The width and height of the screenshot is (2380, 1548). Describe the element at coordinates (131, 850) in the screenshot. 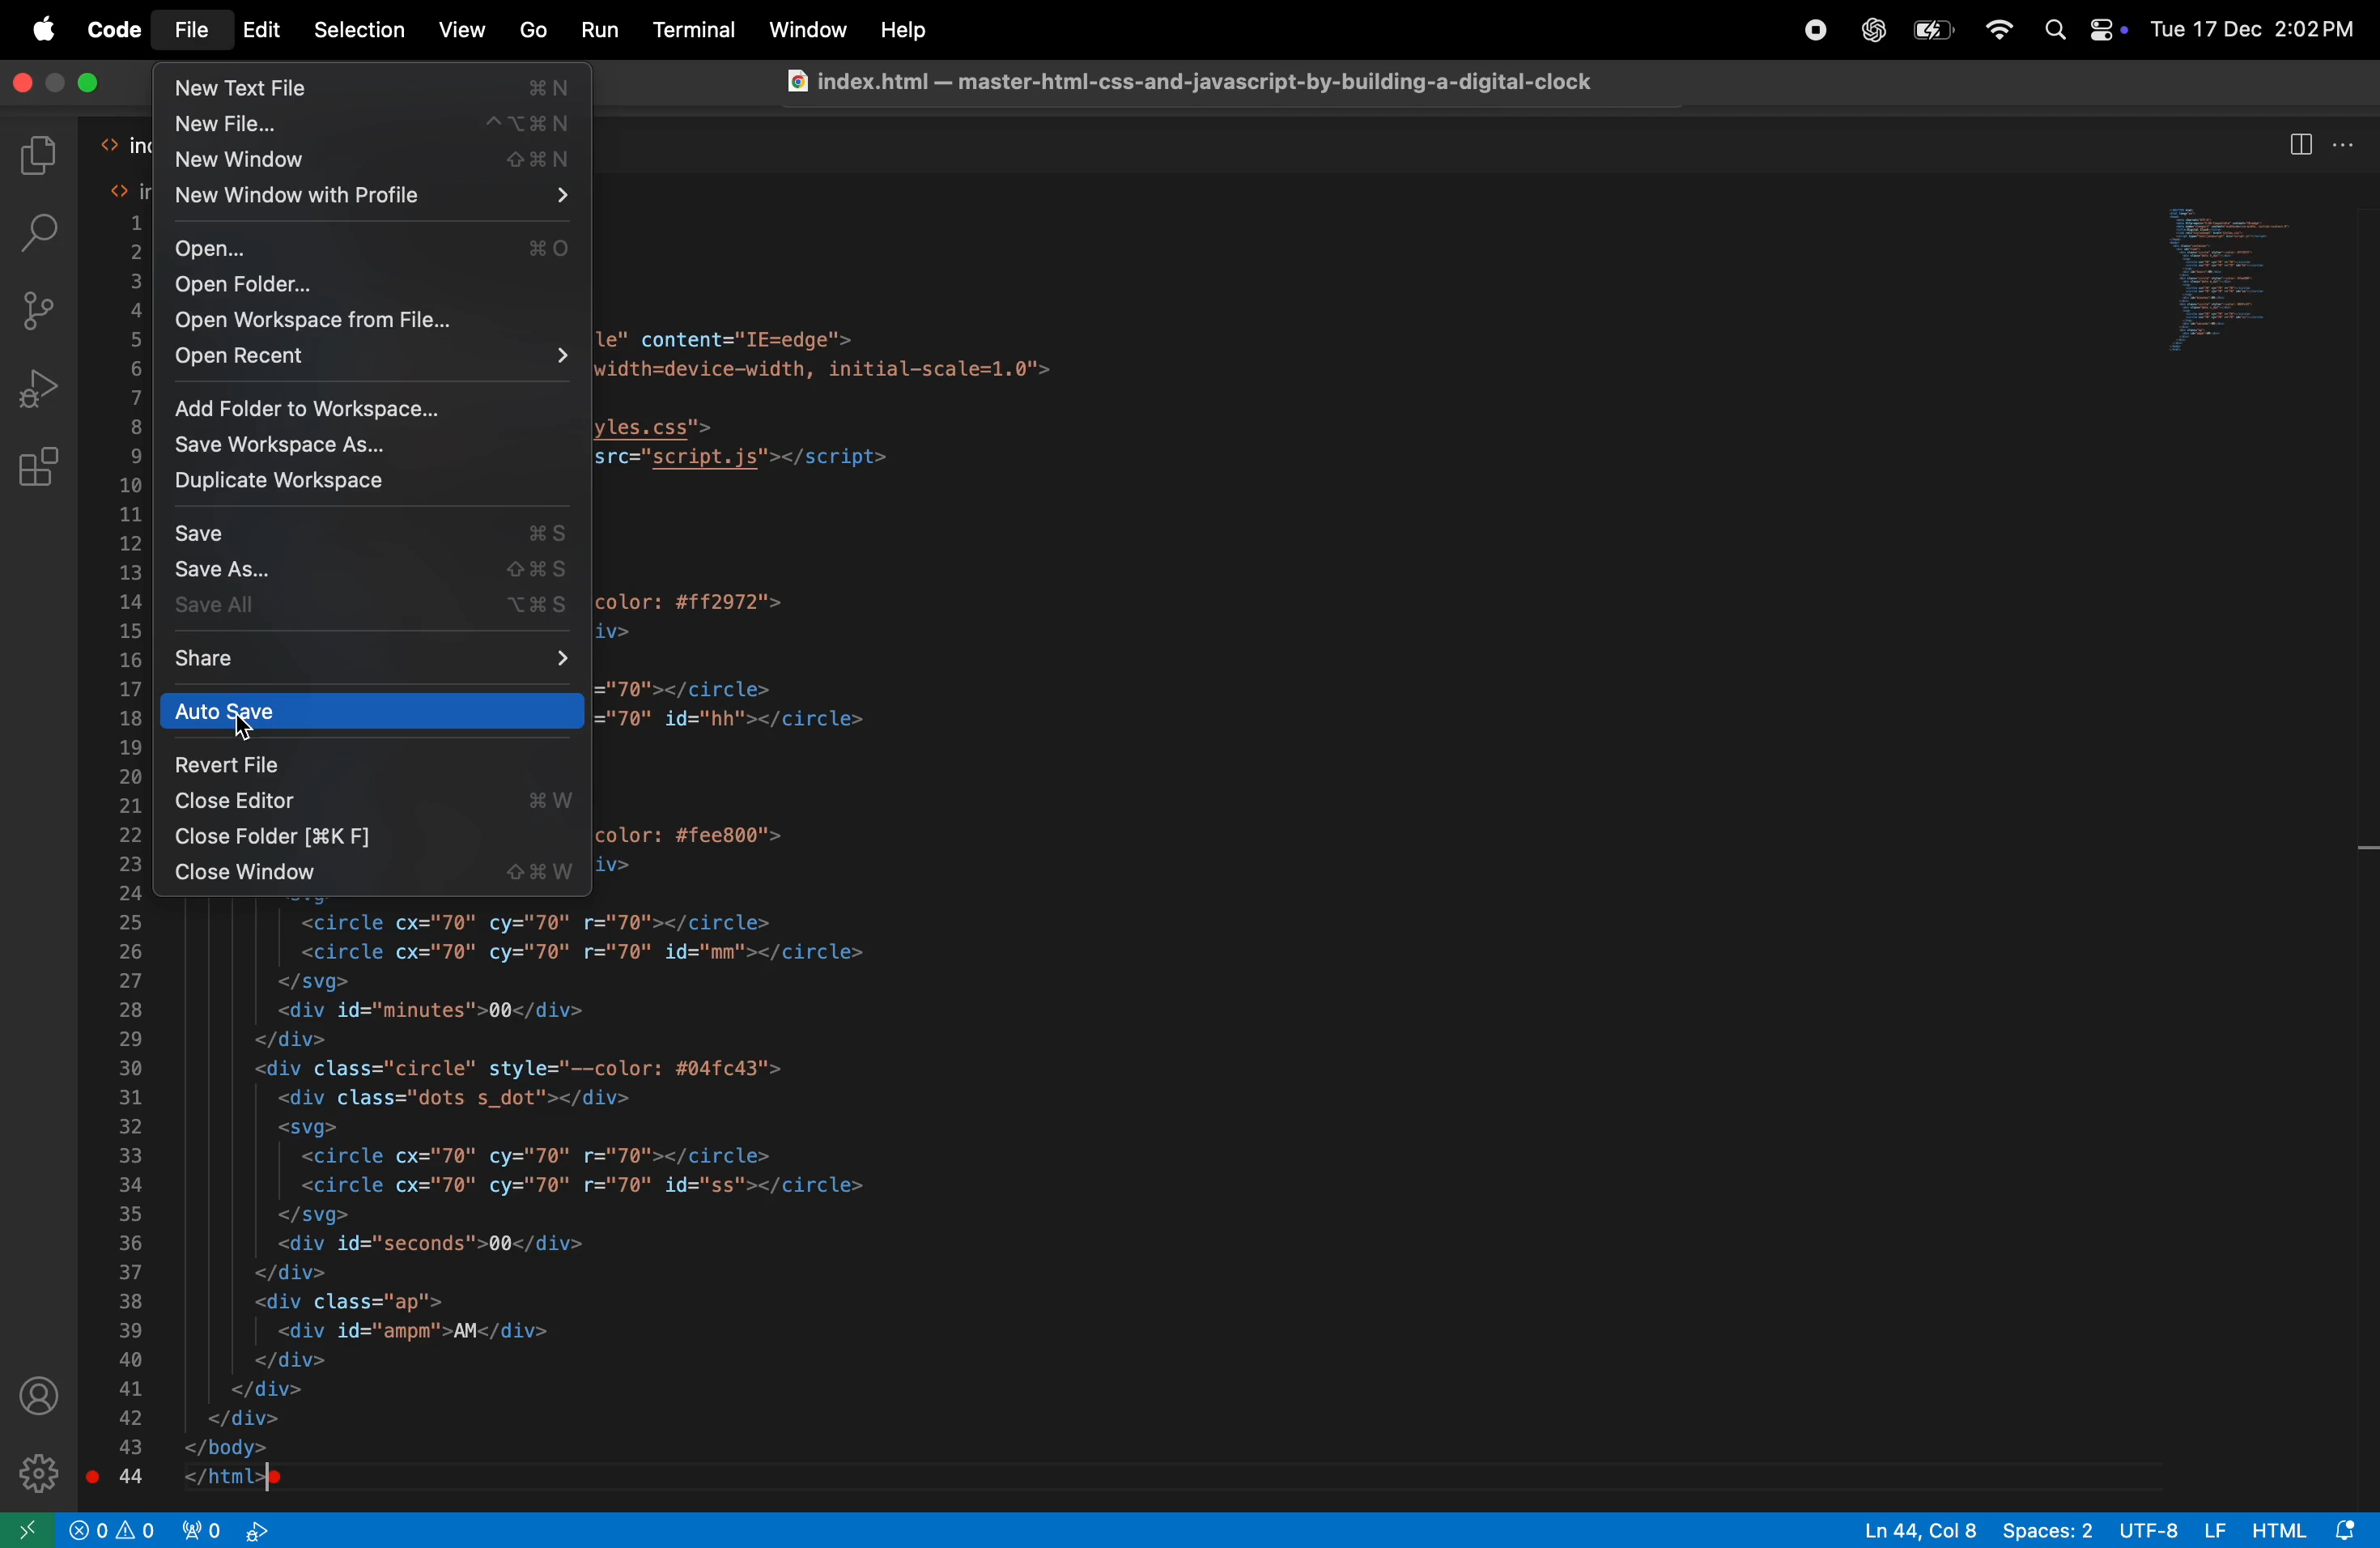

I see `line numbers` at that location.